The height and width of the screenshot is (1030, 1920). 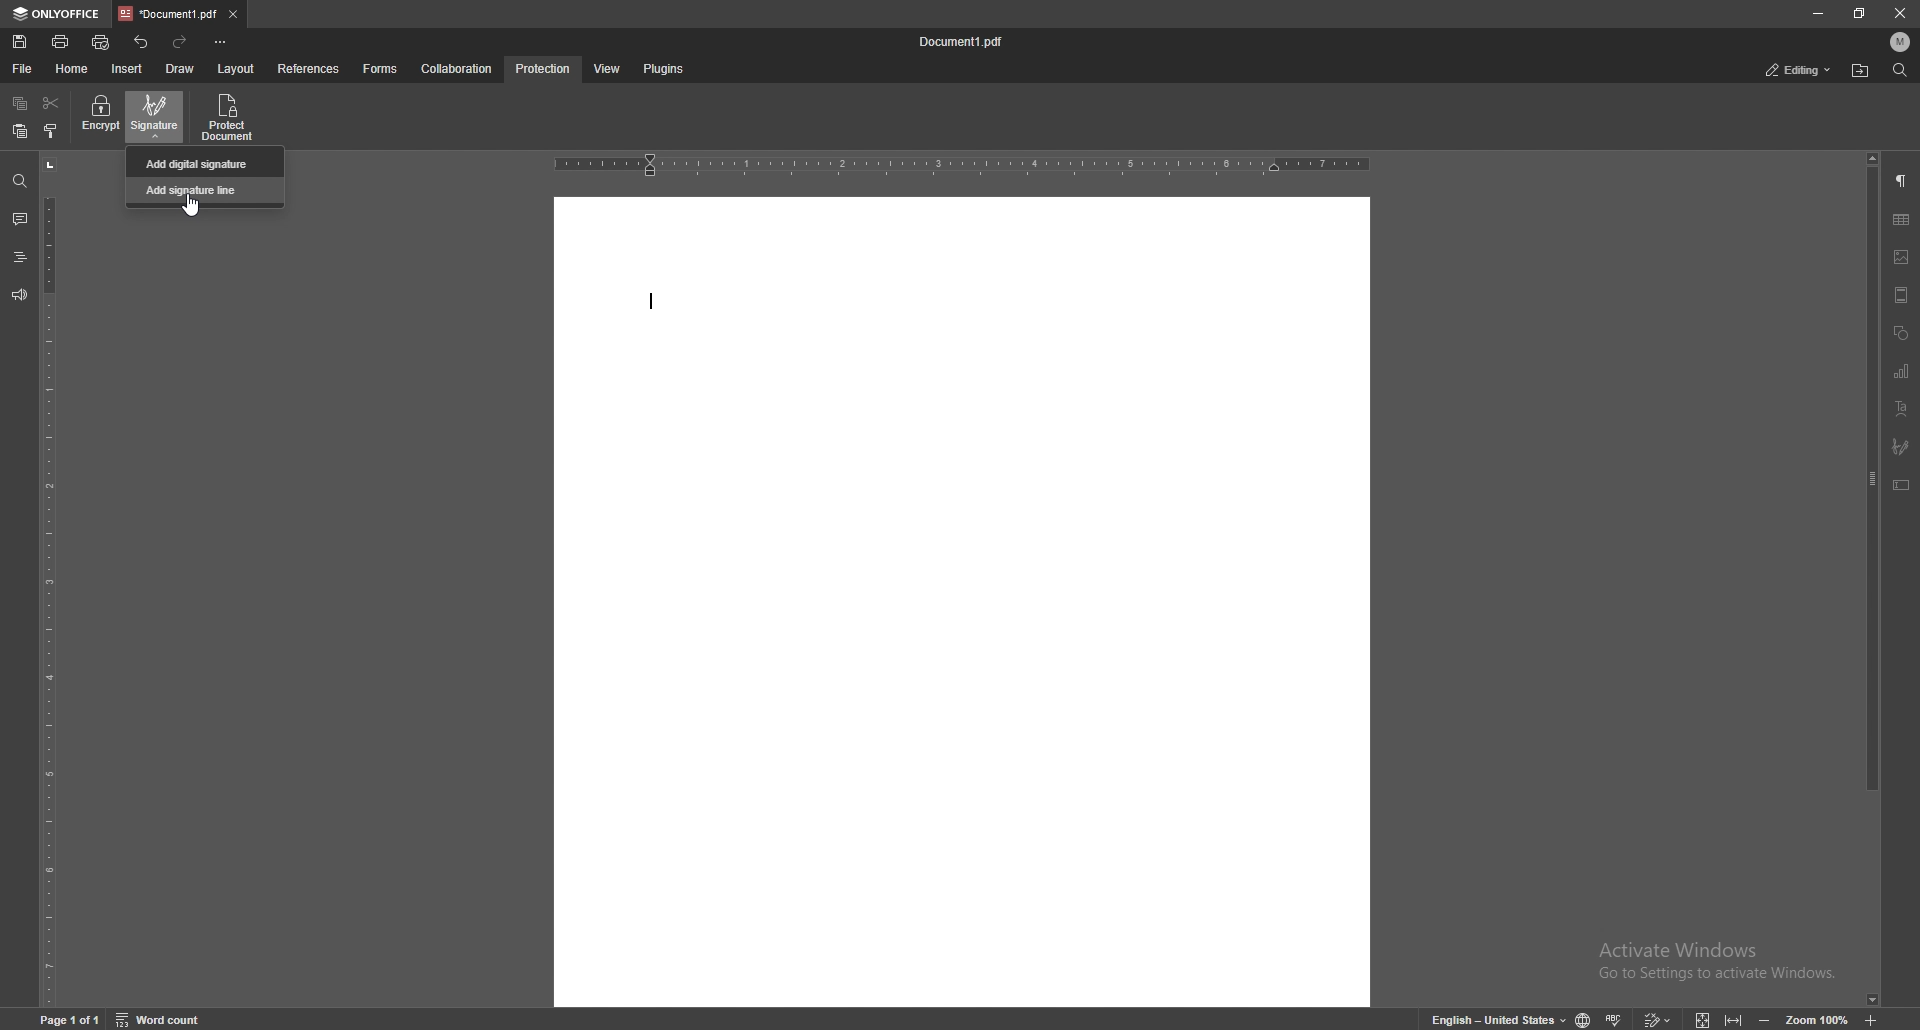 I want to click on shapes, so click(x=1900, y=334).